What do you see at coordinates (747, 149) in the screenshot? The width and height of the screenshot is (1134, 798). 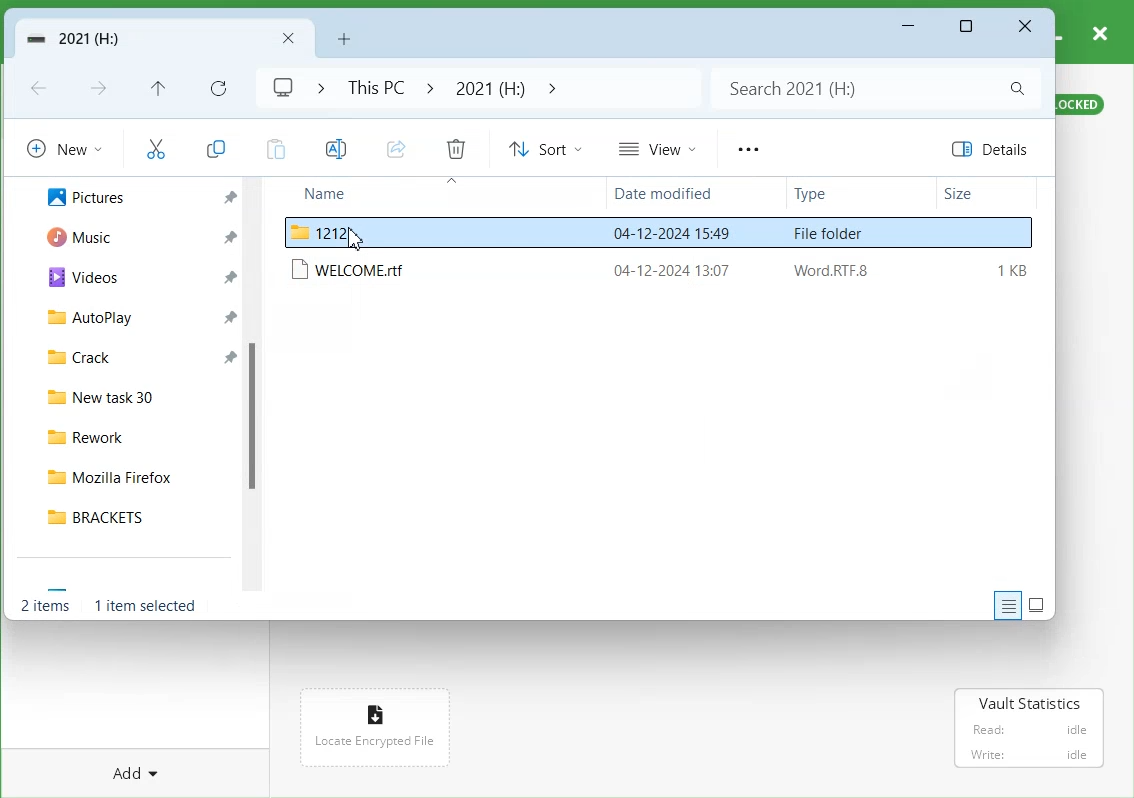 I see `More` at bounding box center [747, 149].